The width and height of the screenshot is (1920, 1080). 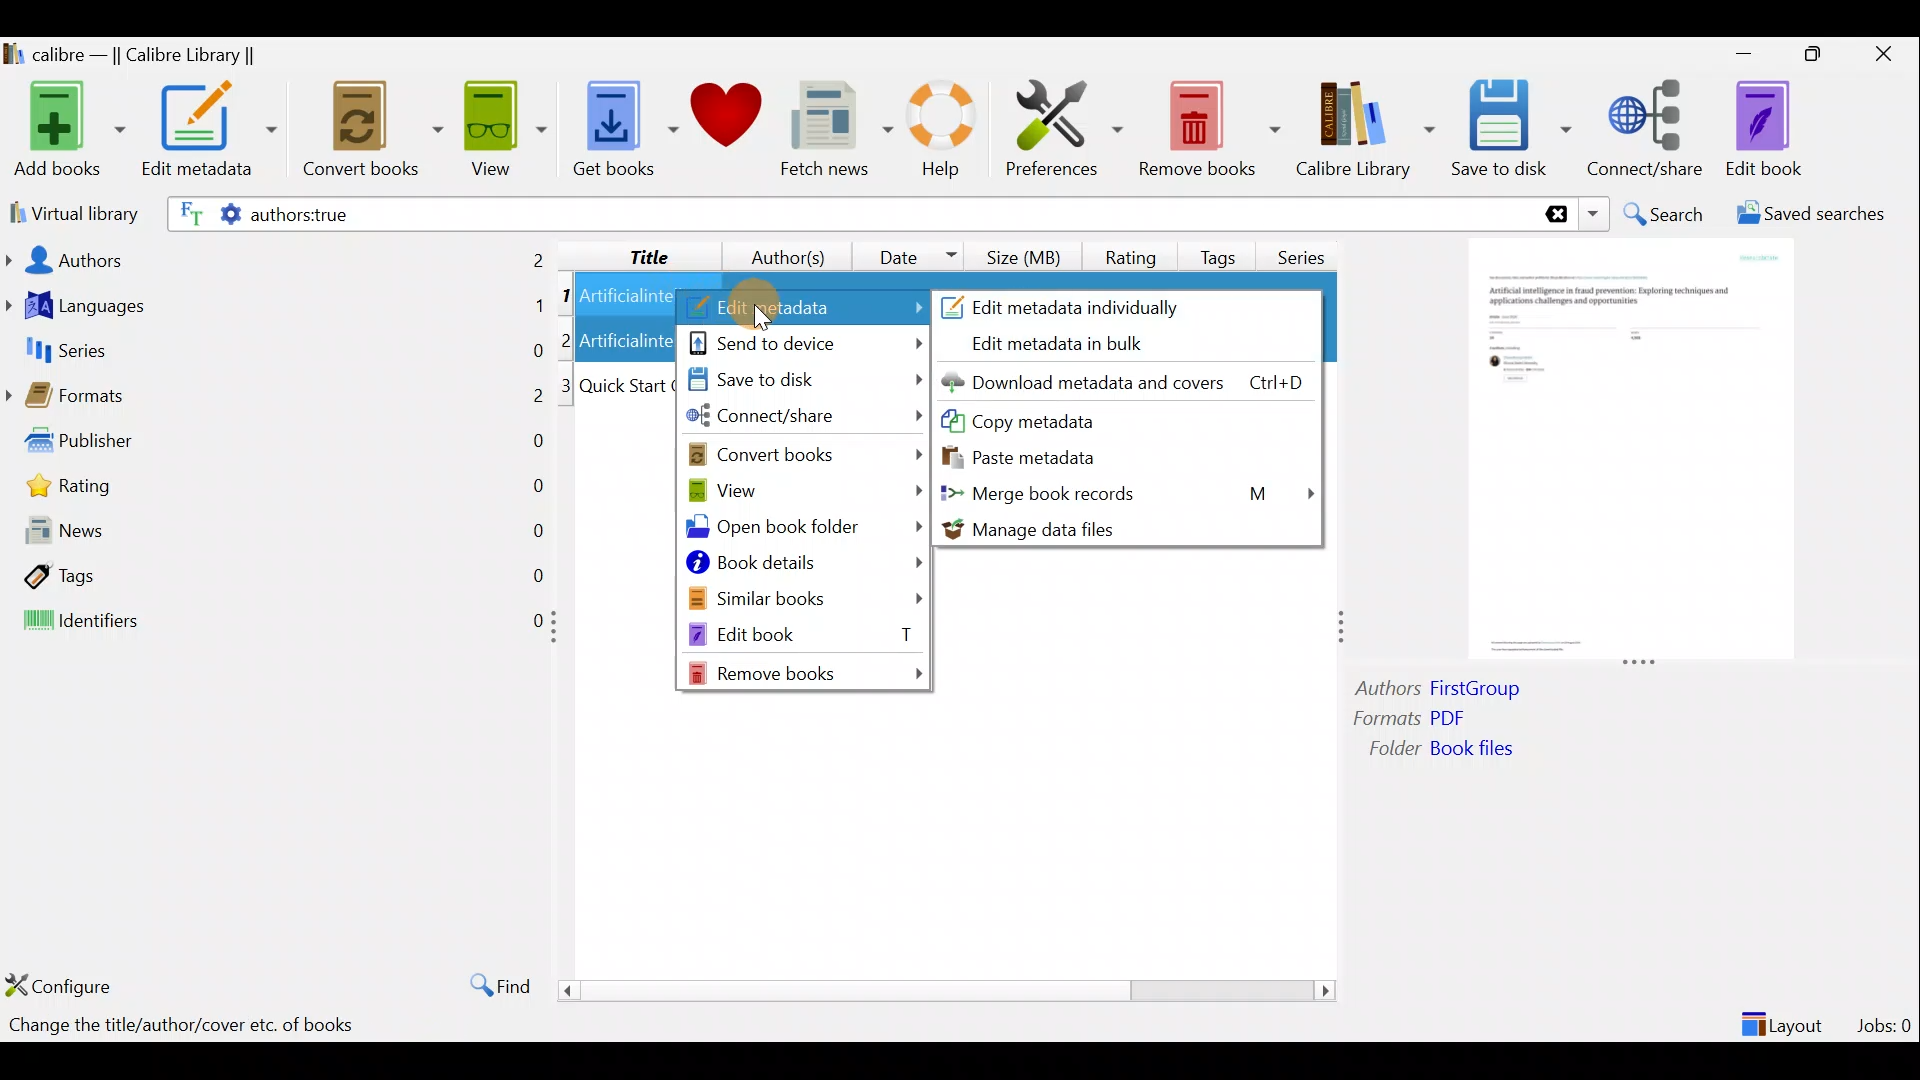 What do you see at coordinates (808, 673) in the screenshot?
I see `Remove books` at bounding box center [808, 673].